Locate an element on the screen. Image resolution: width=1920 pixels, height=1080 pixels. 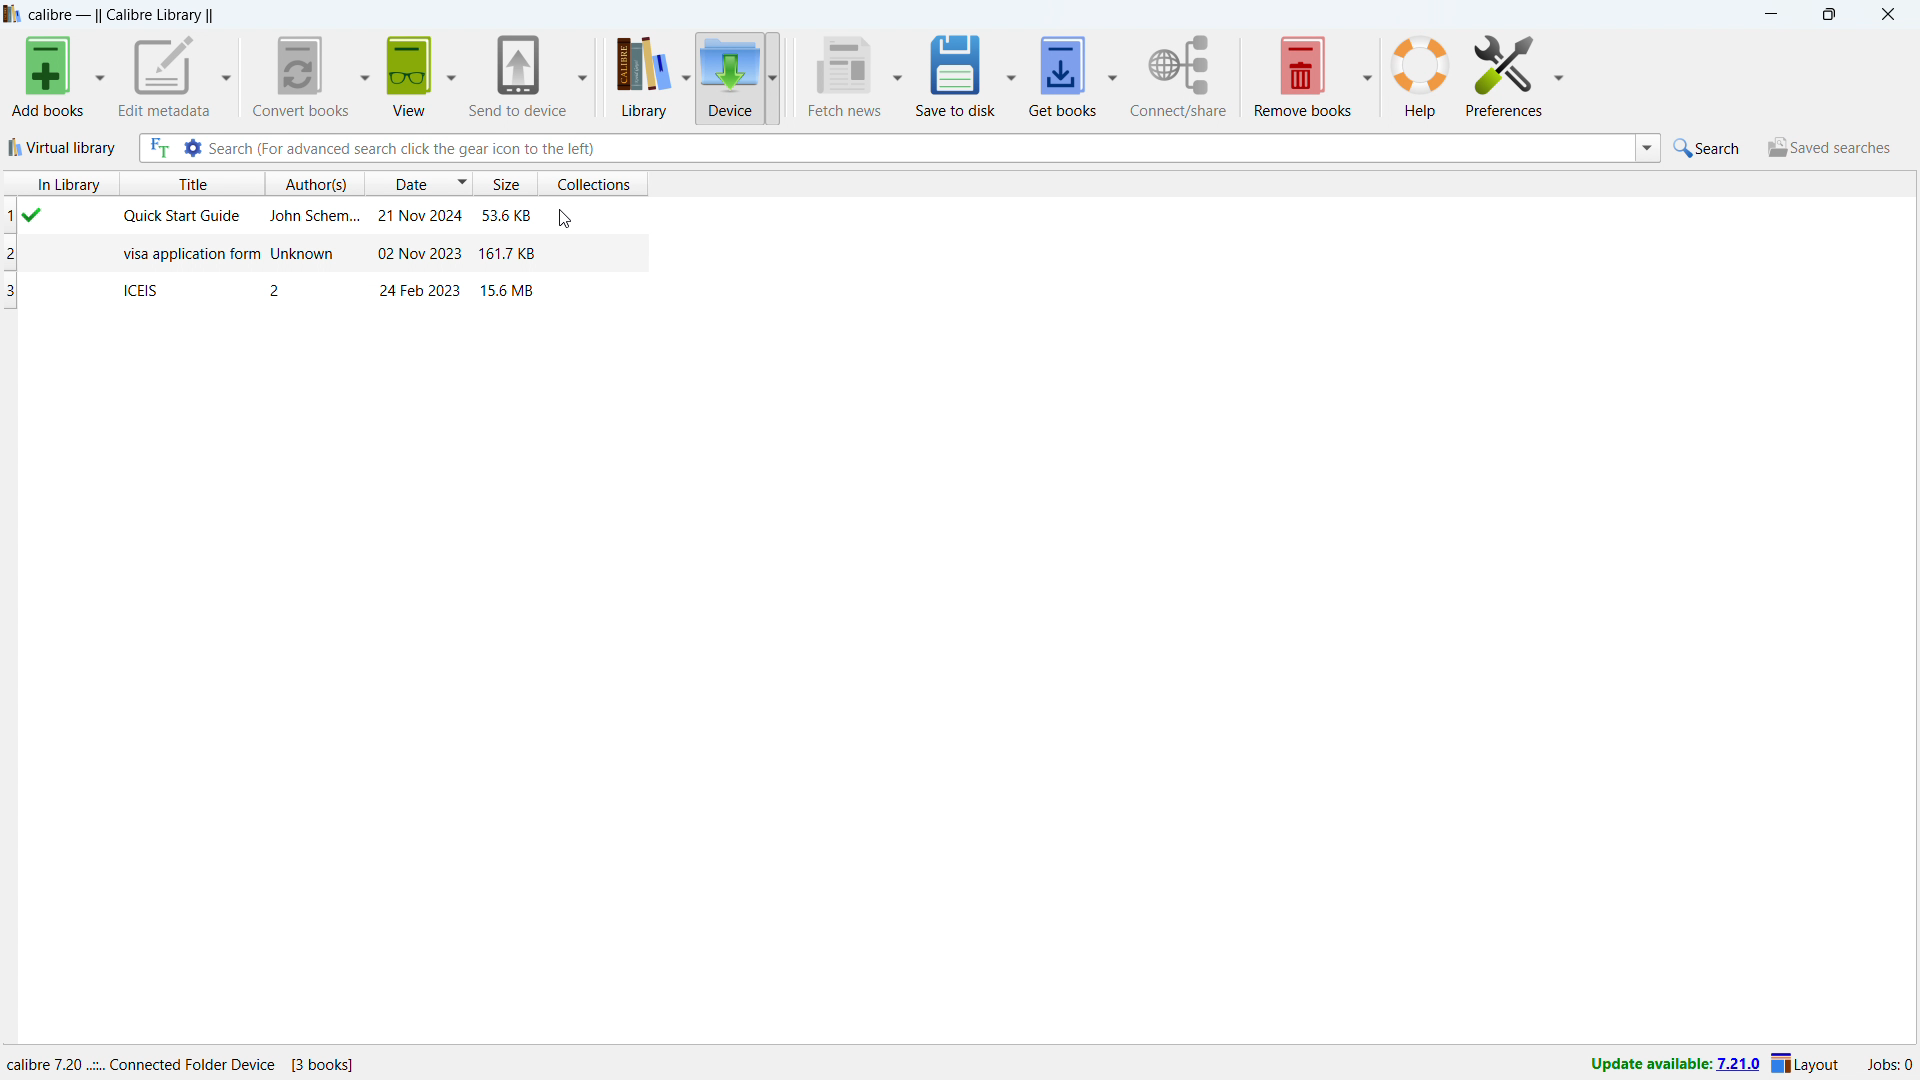
quick search is located at coordinates (1710, 148).